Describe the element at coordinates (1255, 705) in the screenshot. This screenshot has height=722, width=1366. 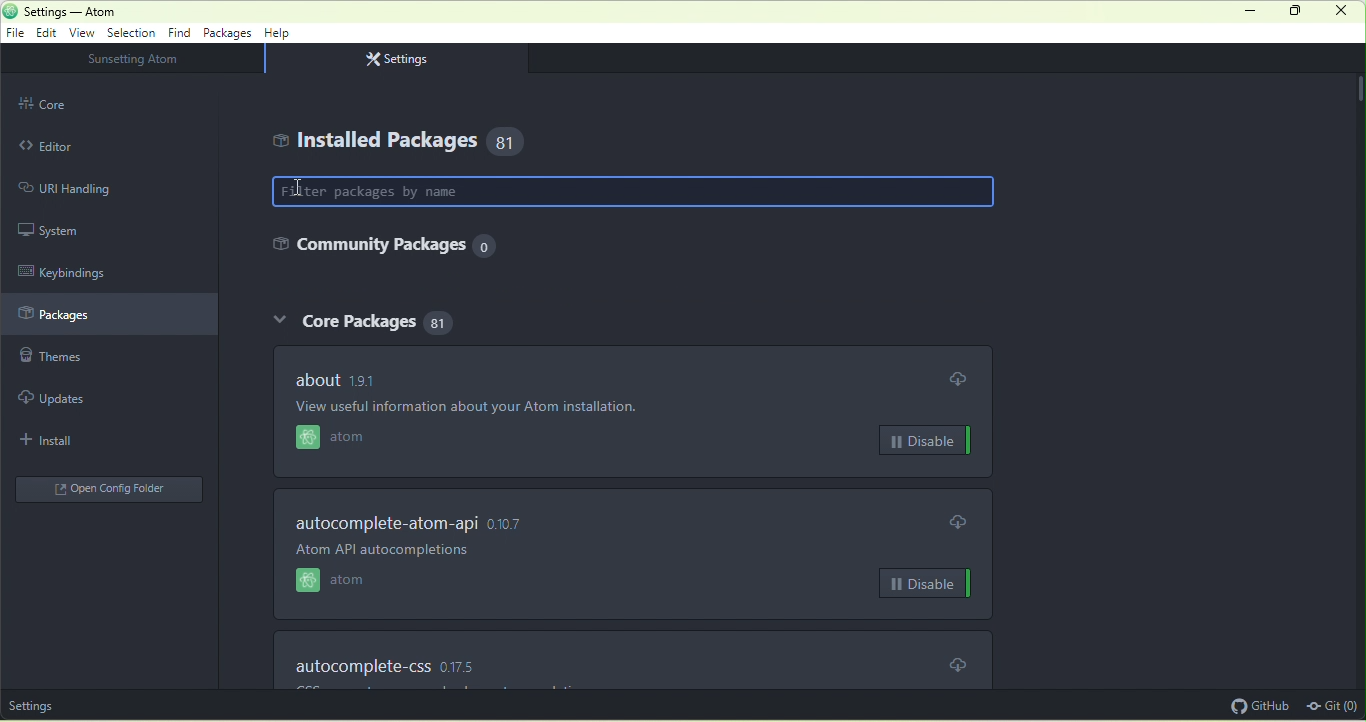
I see `github` at that location.